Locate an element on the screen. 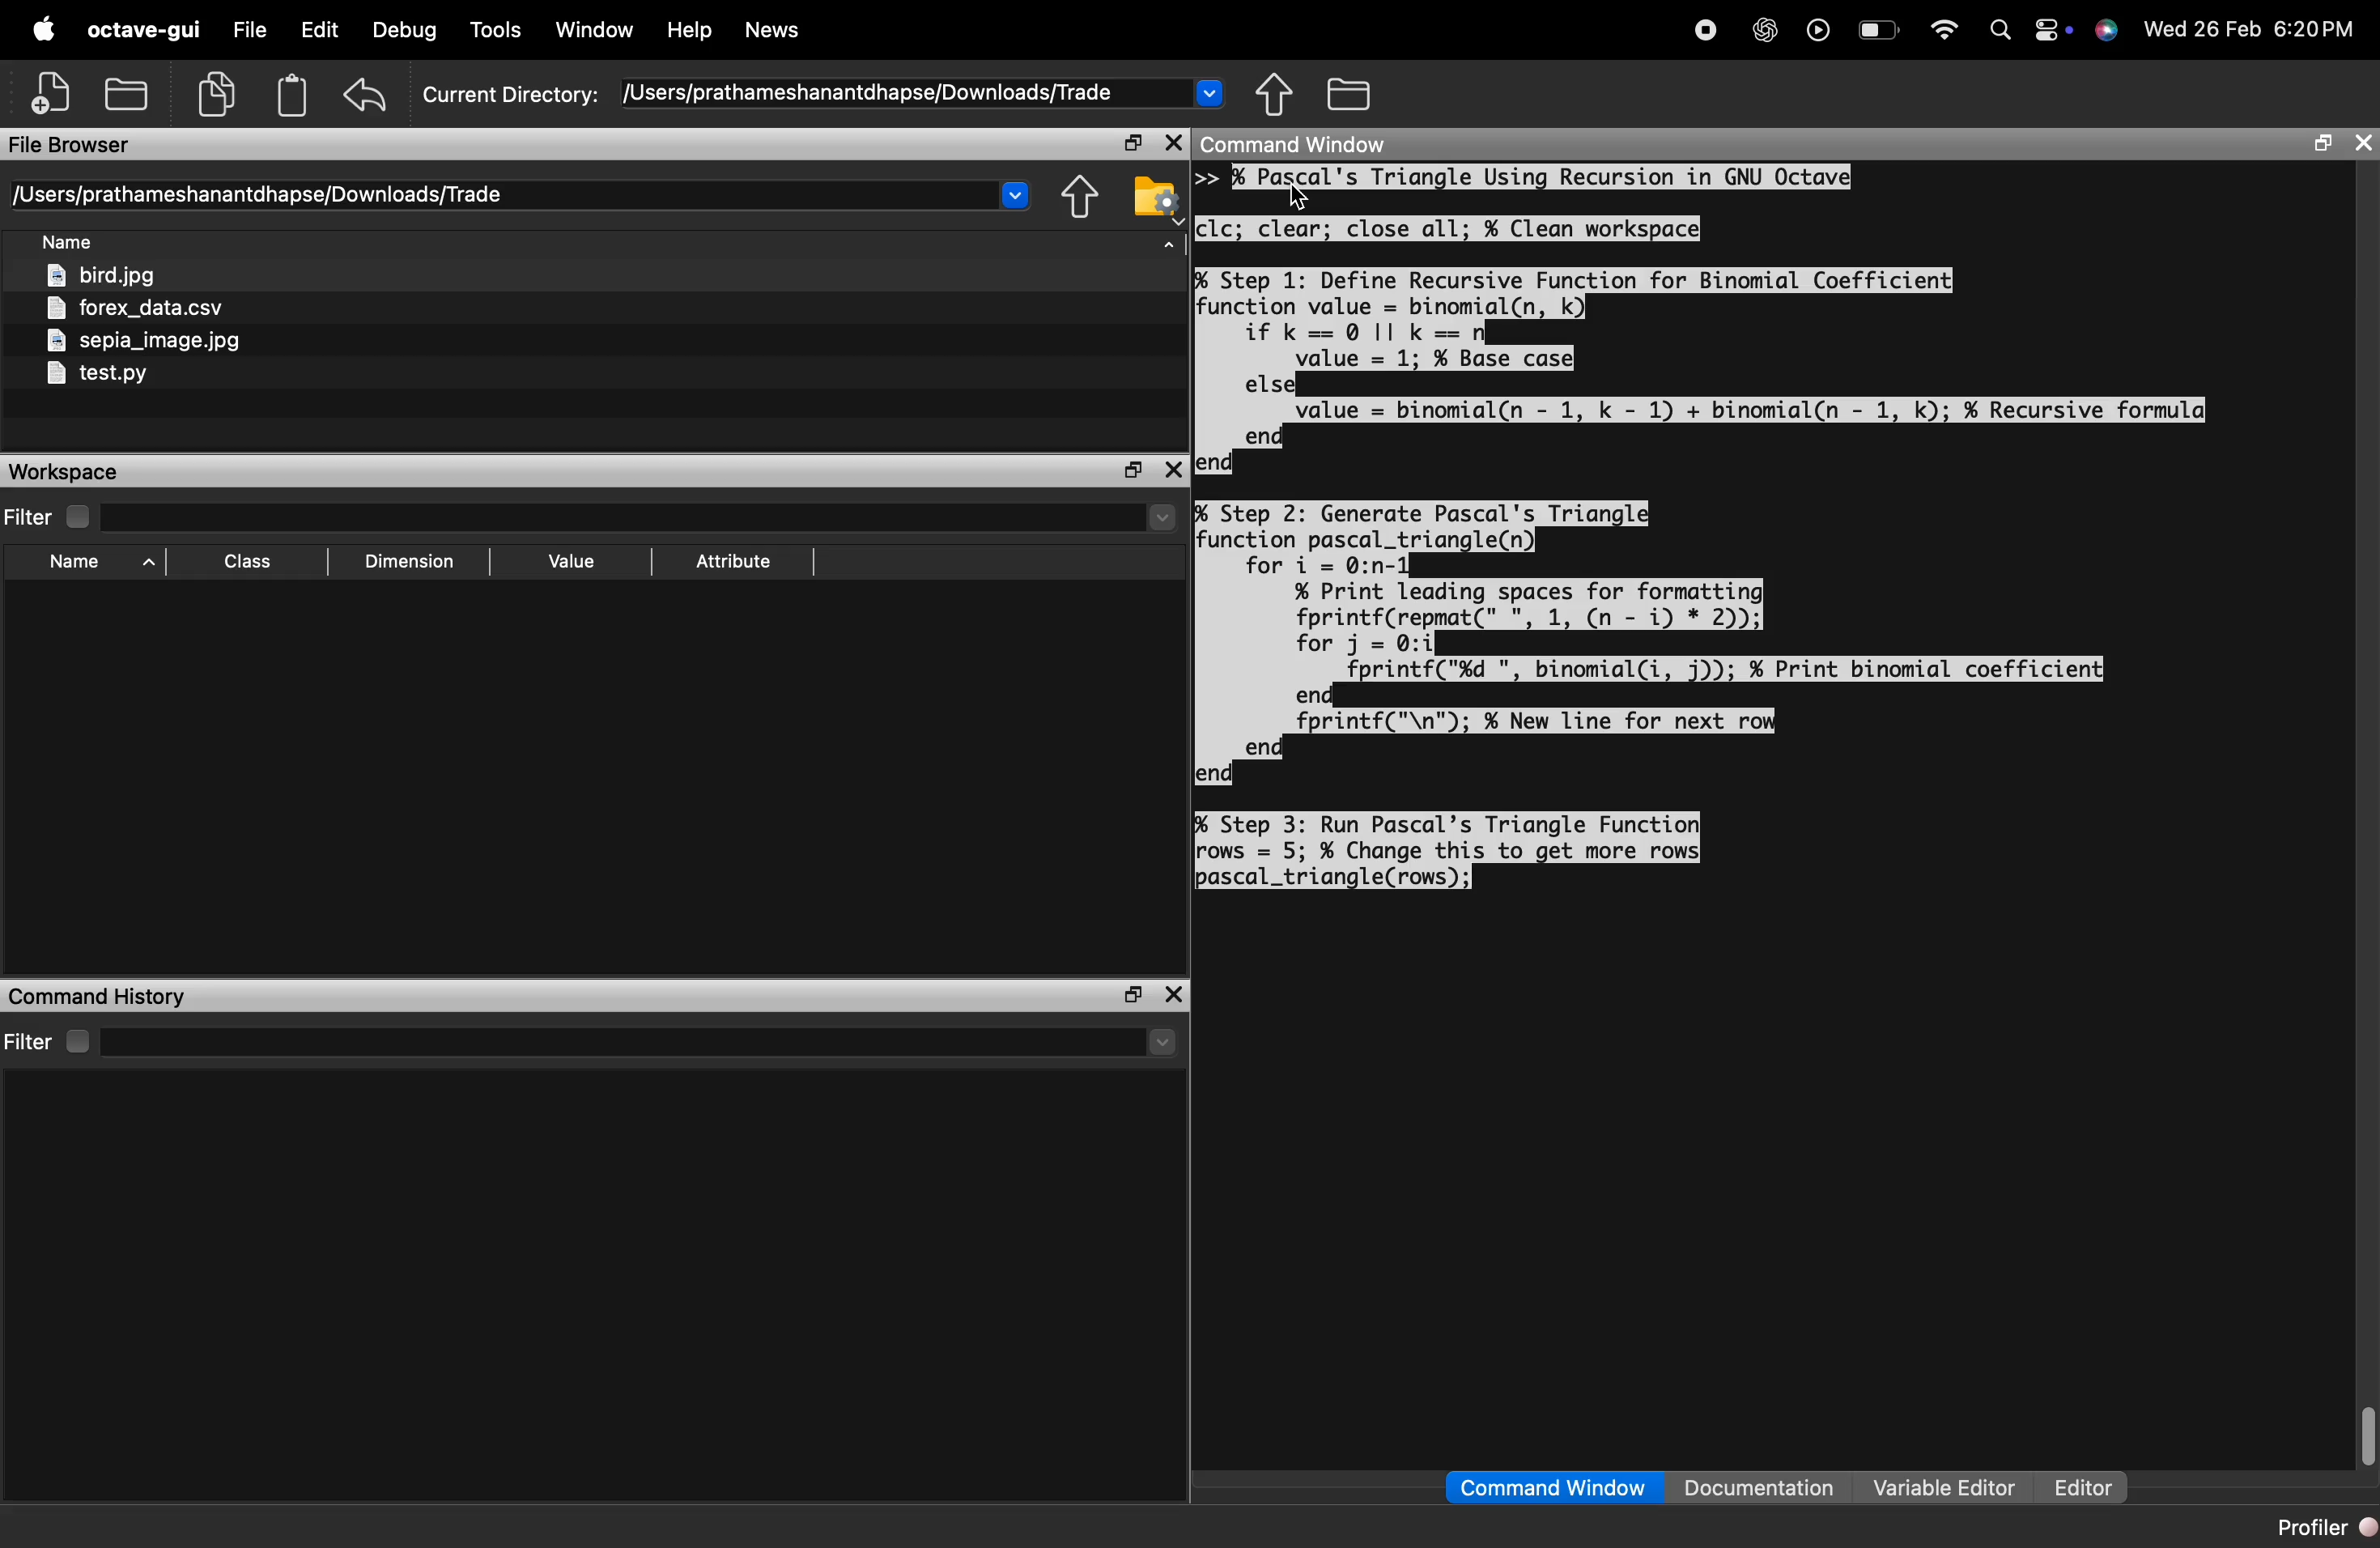  wifi is located at coordinates (1945, 30).